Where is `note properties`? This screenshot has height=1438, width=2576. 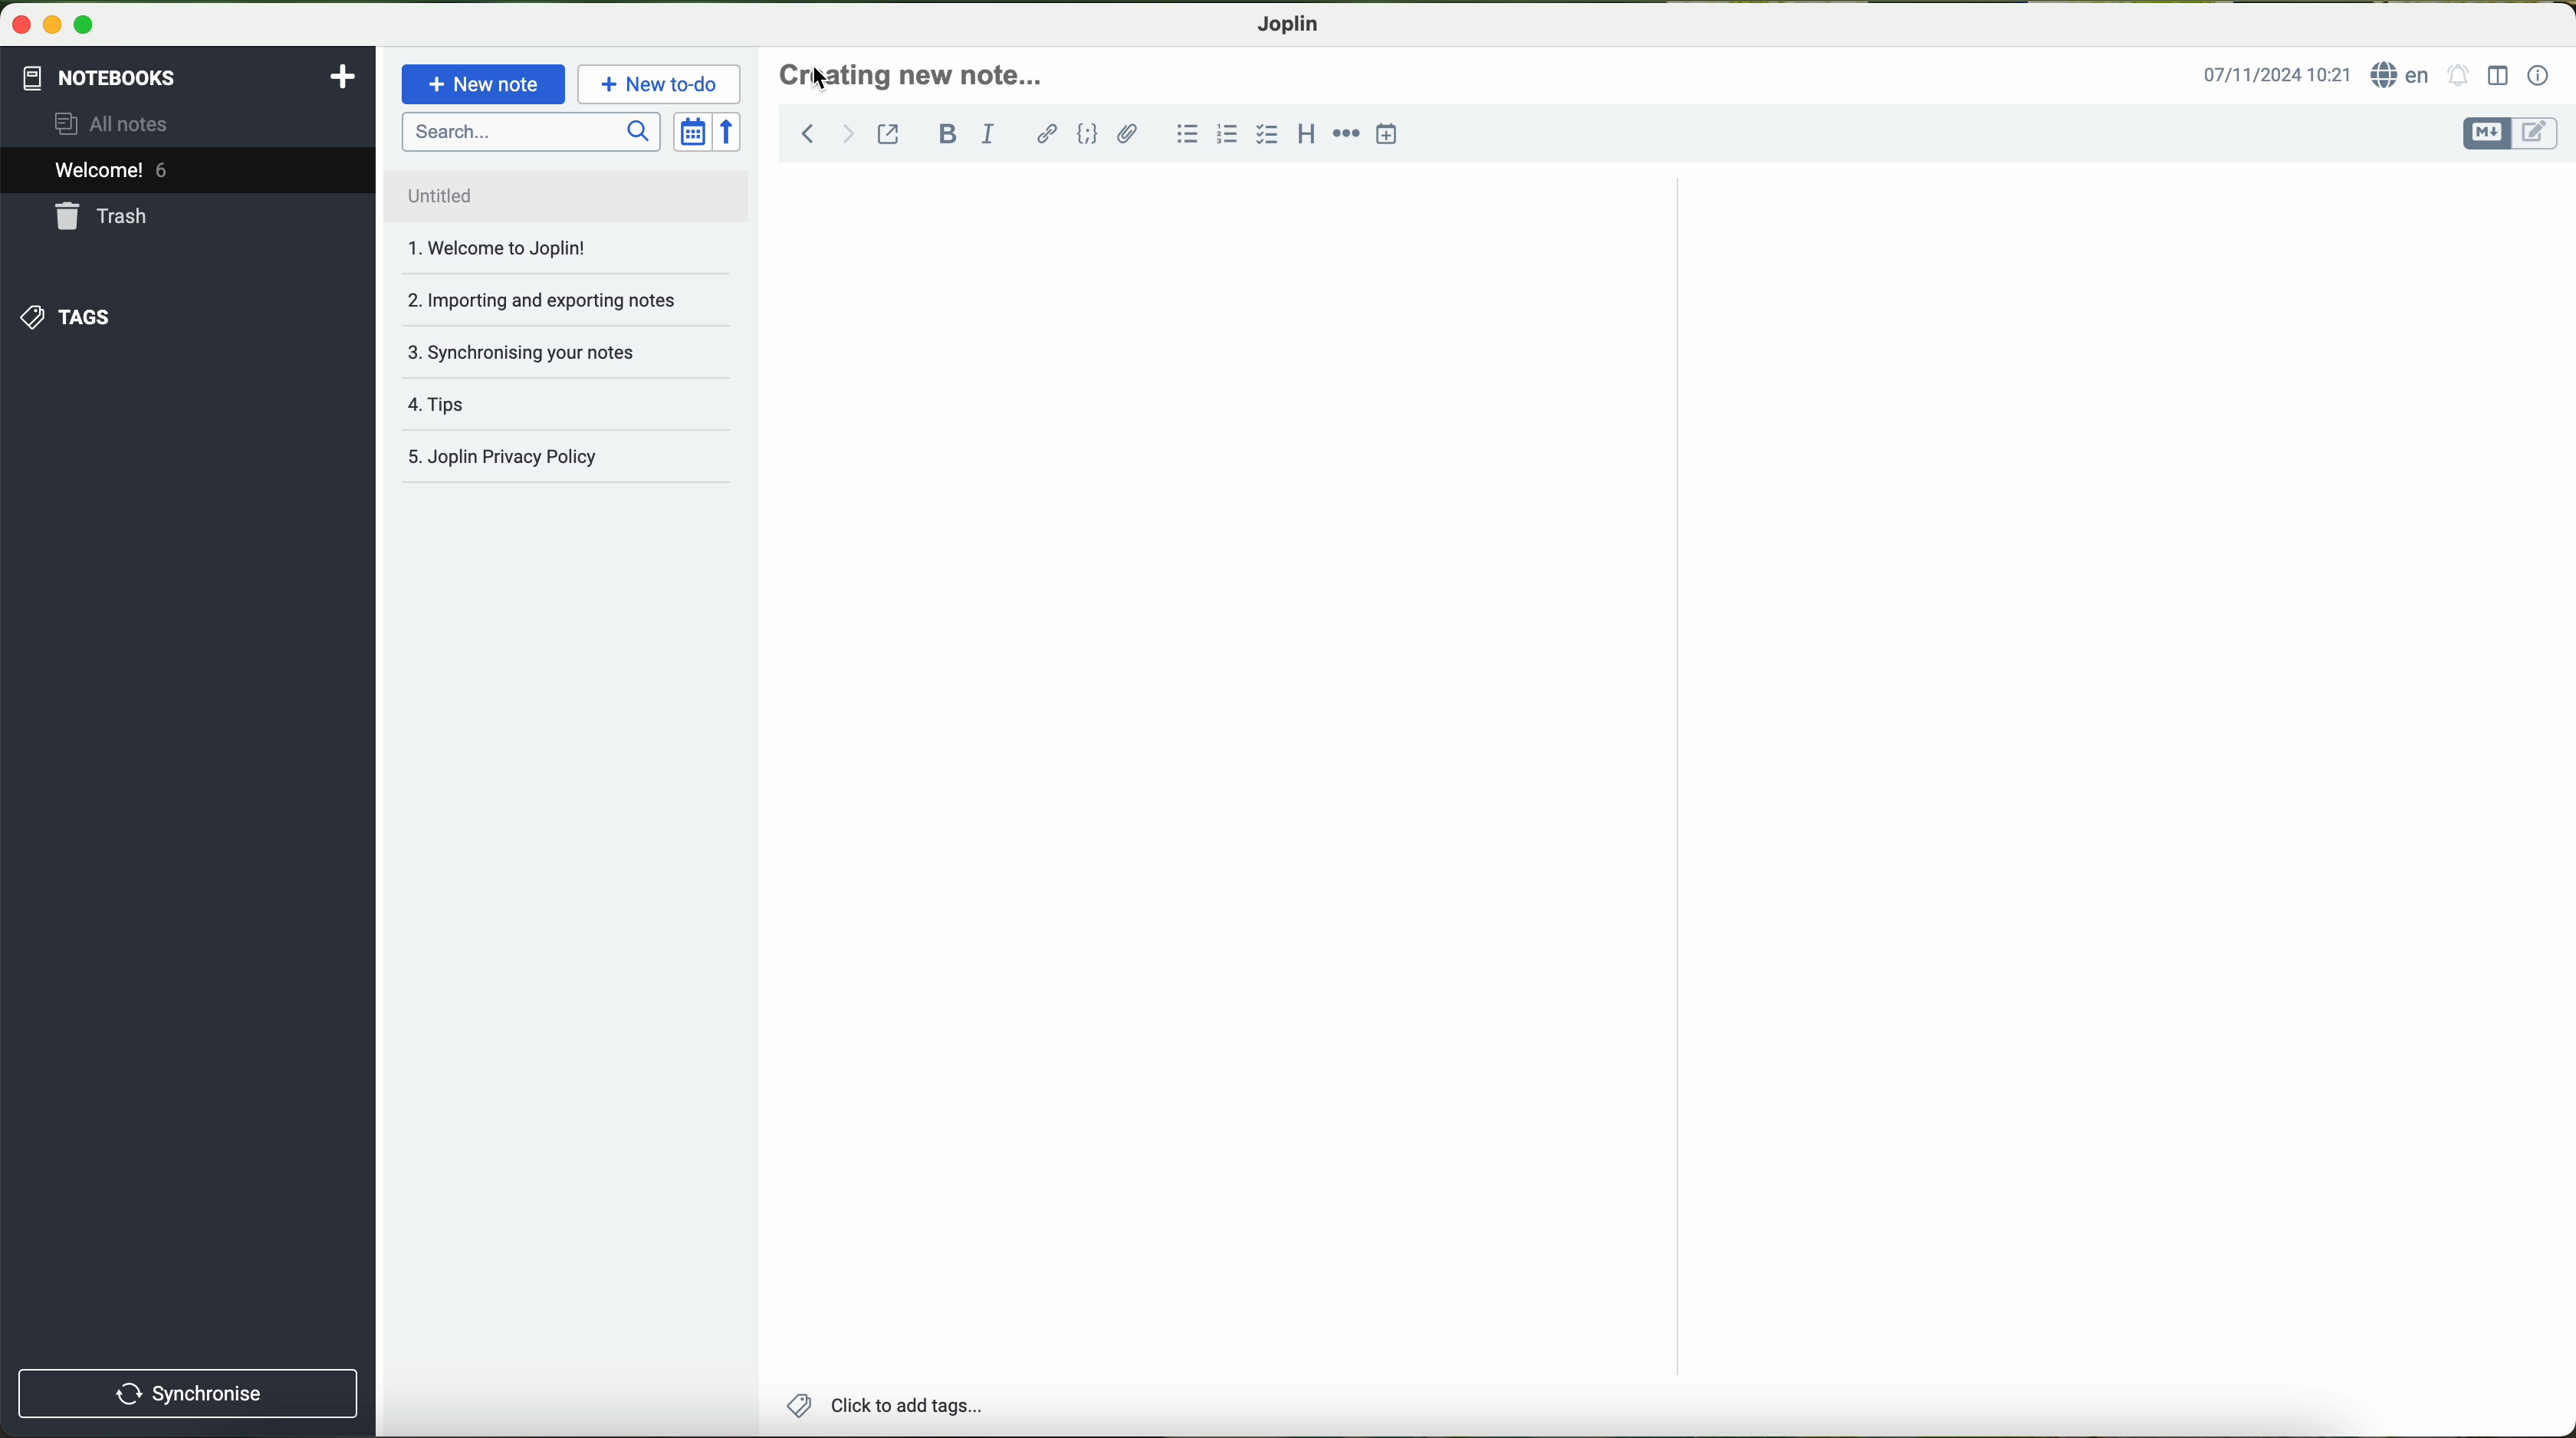
note properties is located at coordinates (2540, 77).